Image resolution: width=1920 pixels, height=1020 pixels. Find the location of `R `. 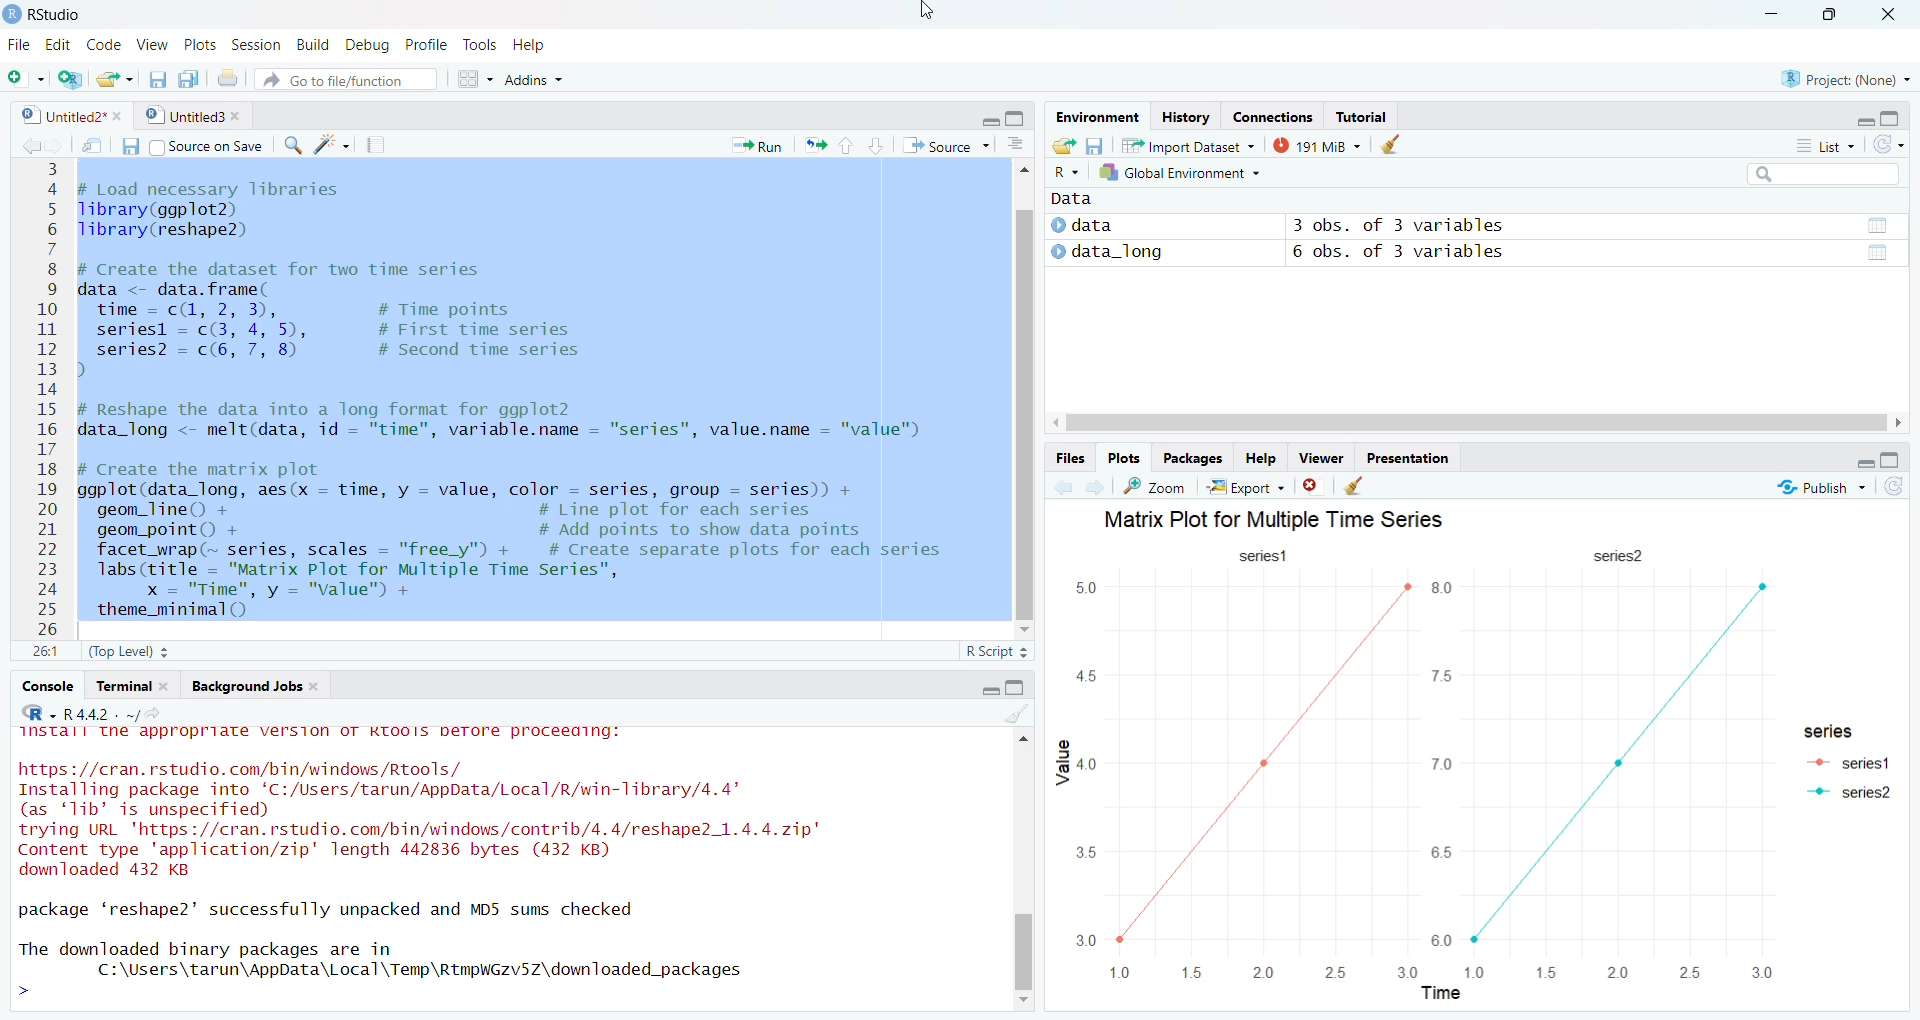

R  is located at coordinates (39, 713).